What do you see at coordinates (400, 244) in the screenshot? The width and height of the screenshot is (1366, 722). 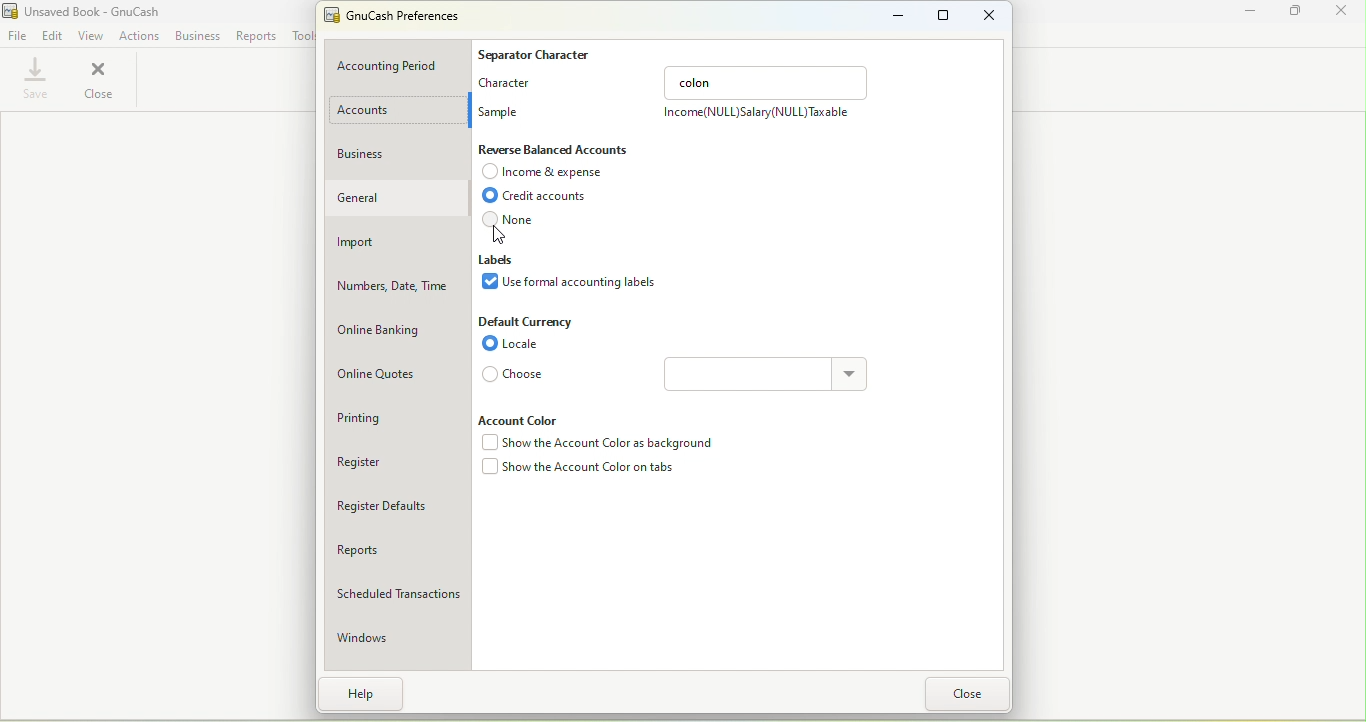 I see `Import` at bounding box center [400, 244].